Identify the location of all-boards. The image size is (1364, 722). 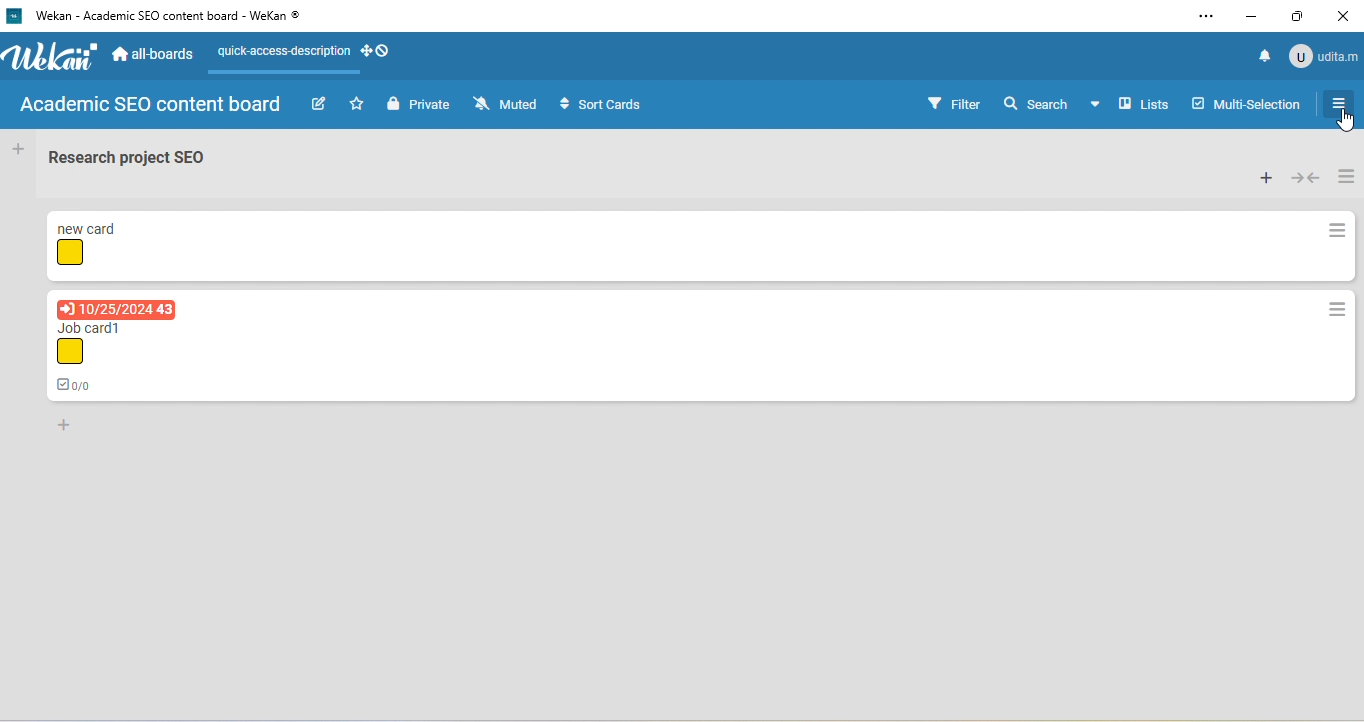
(155, 52).